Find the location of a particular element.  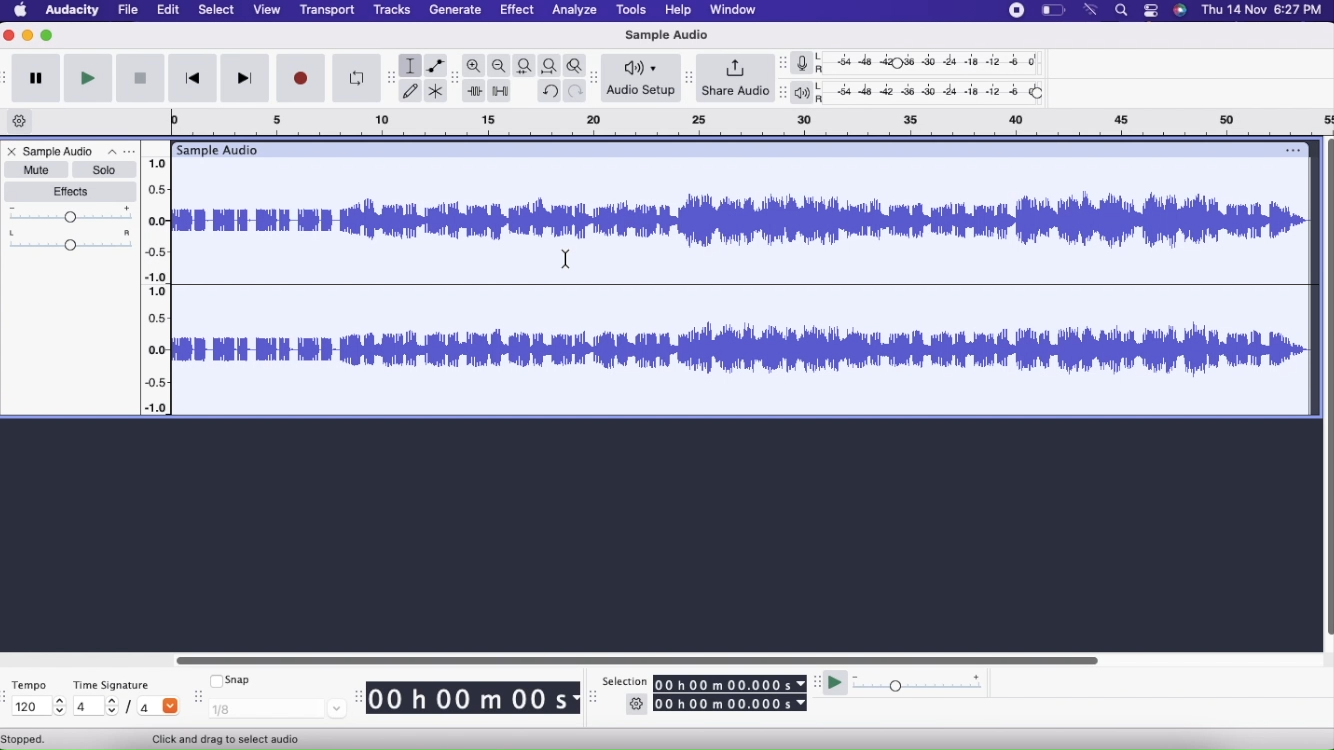

Time Signature is located at coordinates (111, 685).